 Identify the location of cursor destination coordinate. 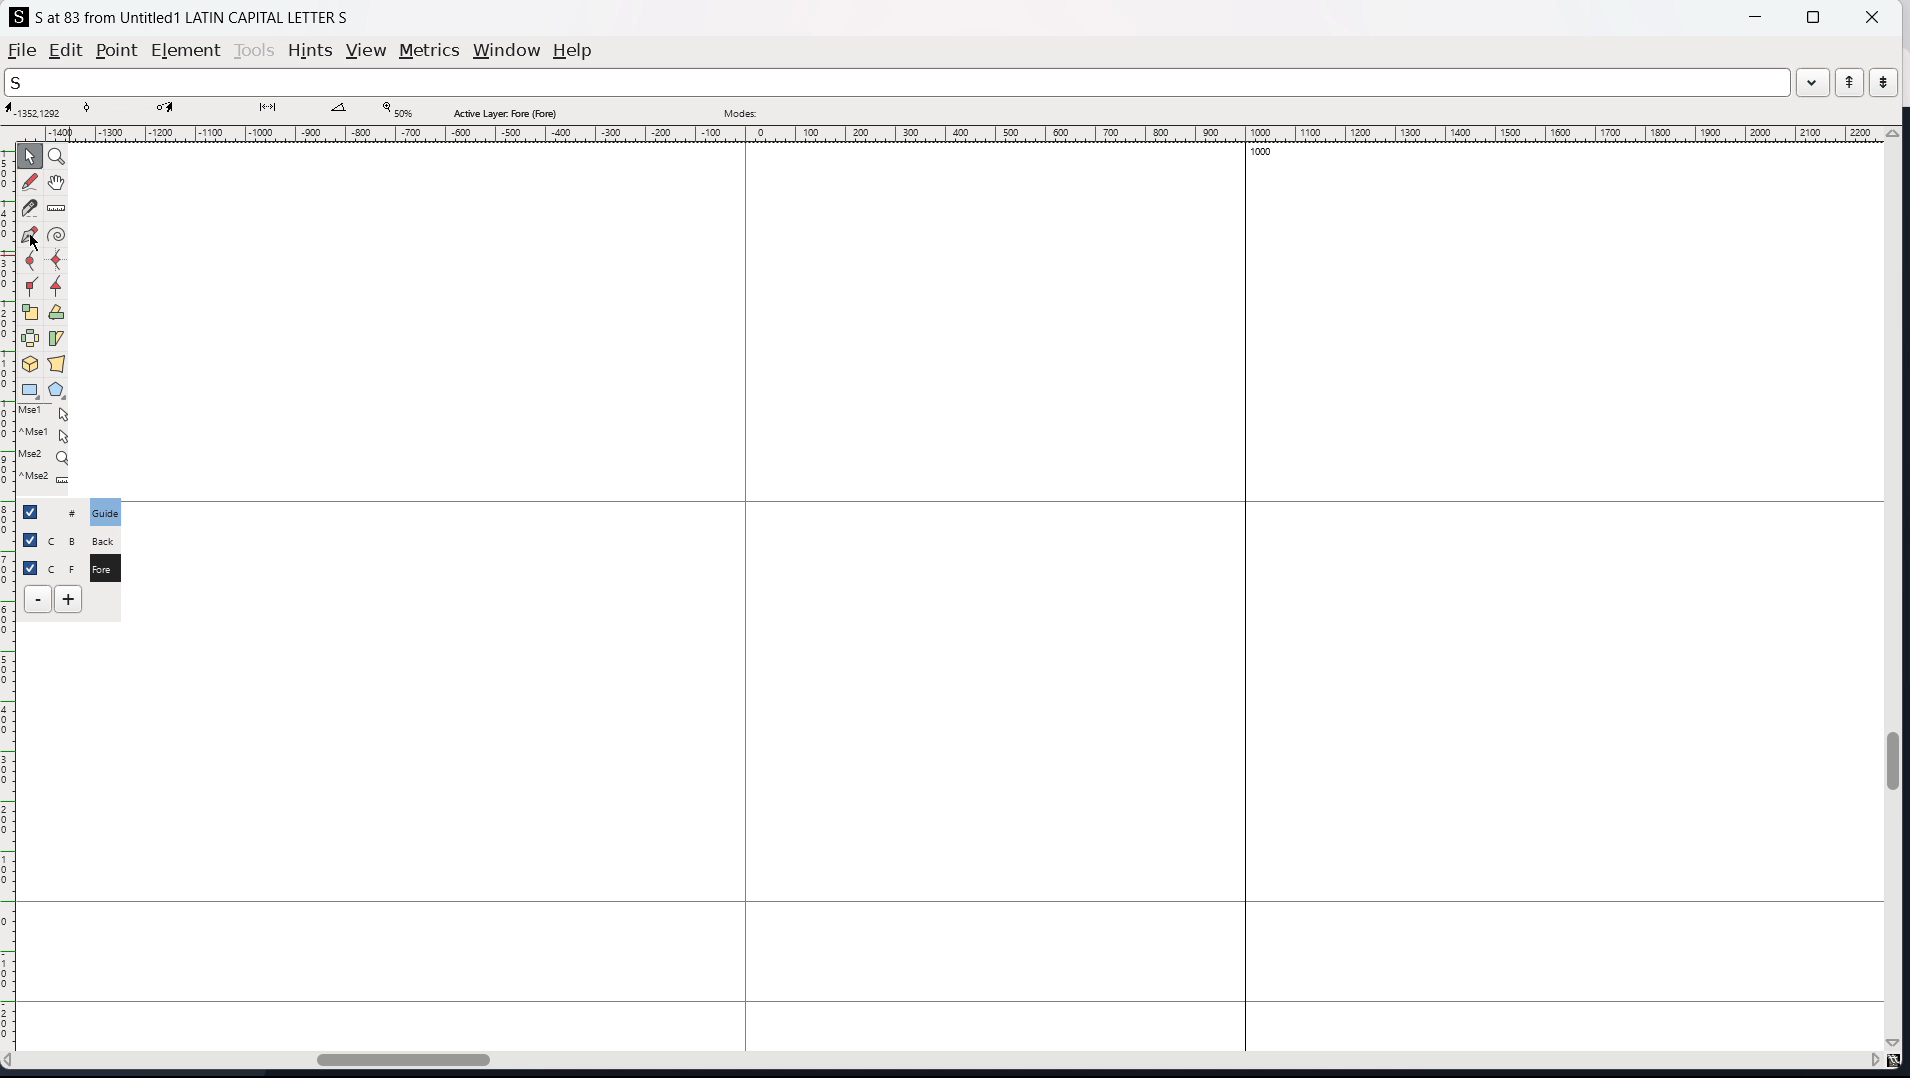
(168, 111).